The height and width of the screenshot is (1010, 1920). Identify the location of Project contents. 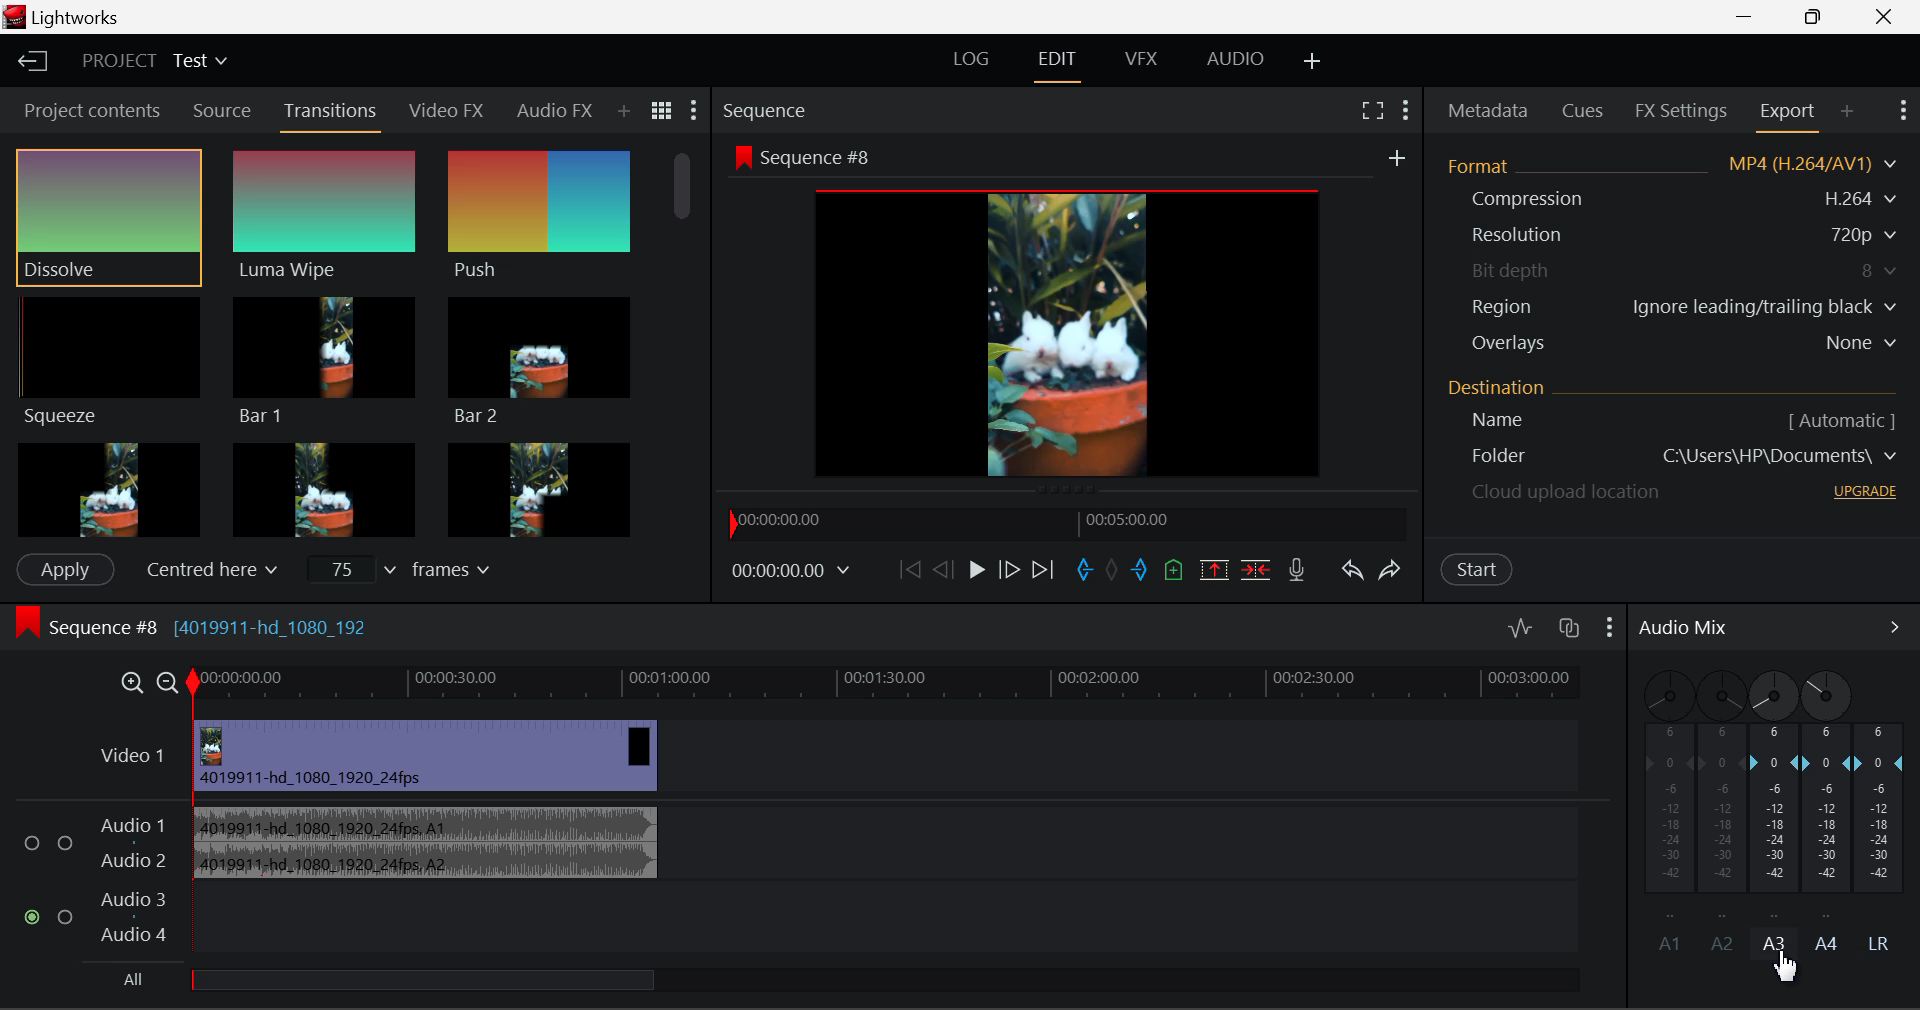
(85, 111).